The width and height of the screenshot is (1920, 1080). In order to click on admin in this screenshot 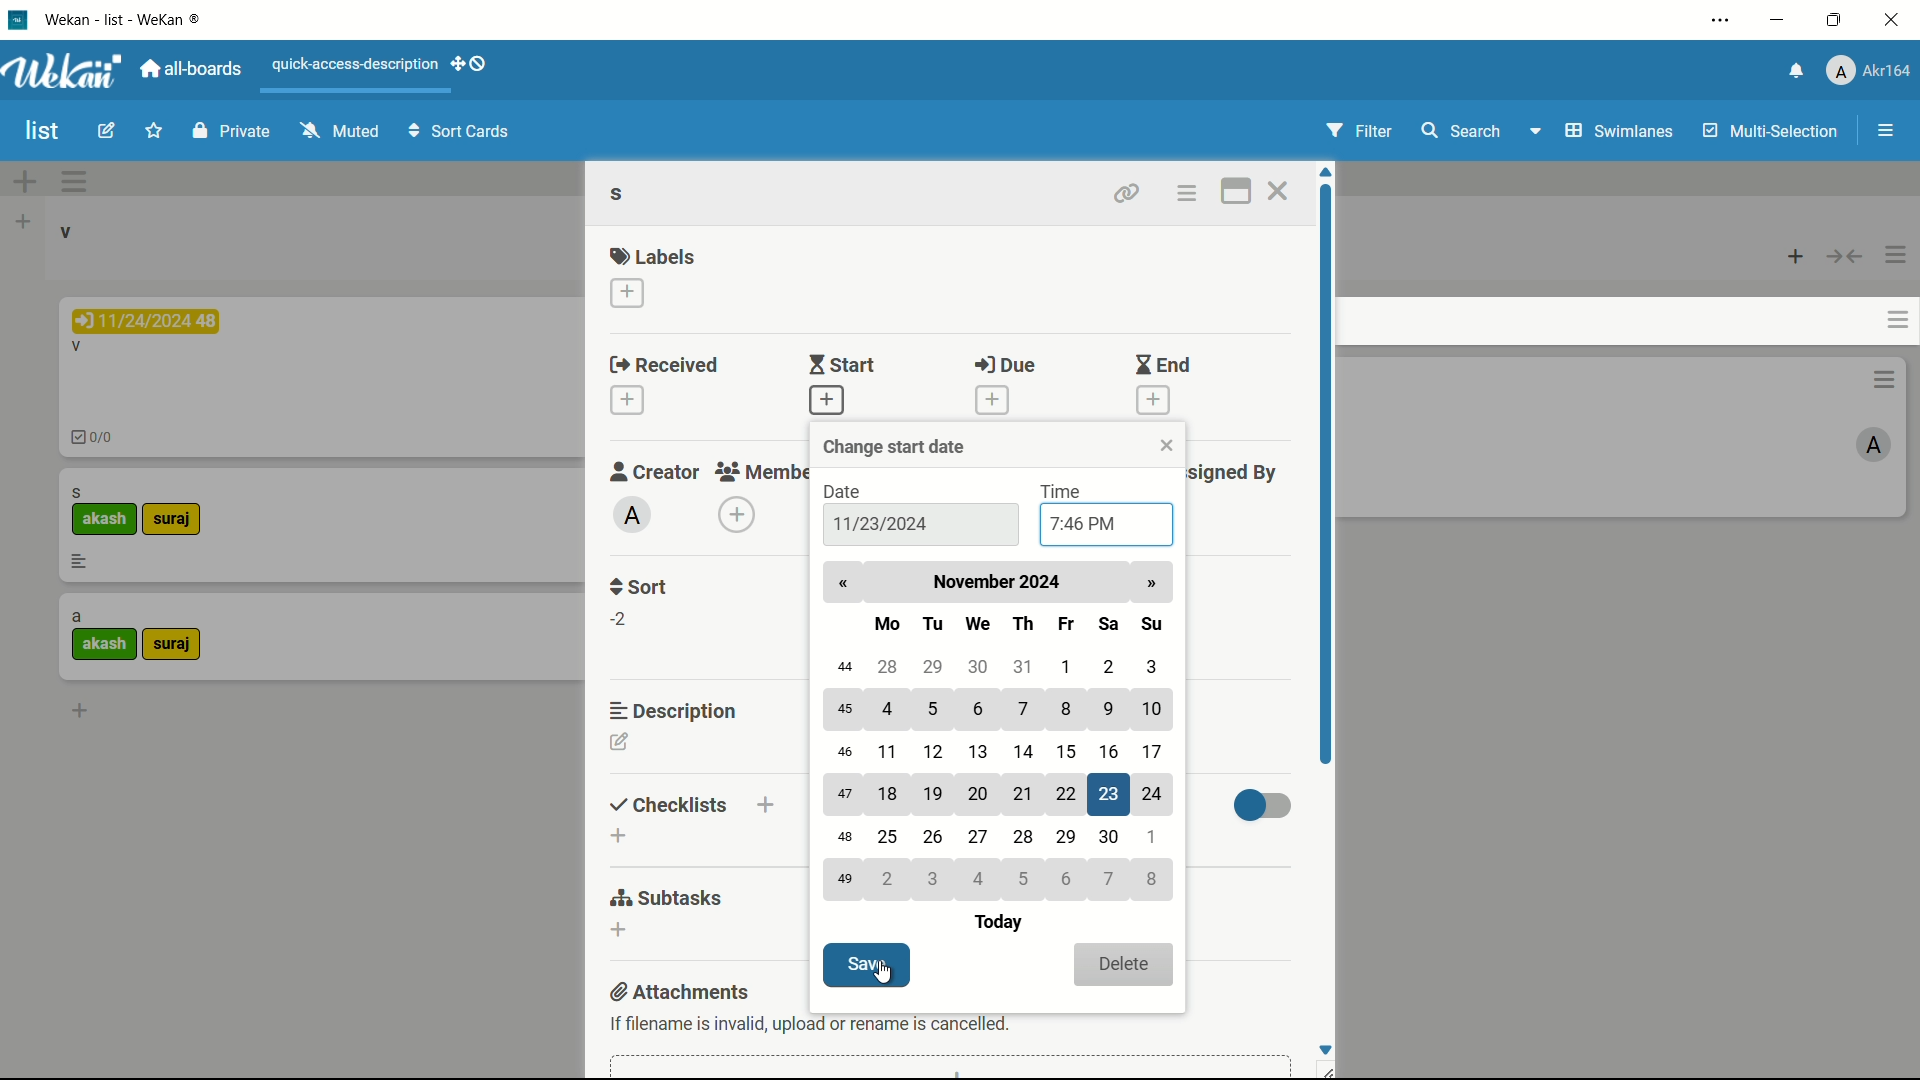, I will do `click(632, 515)`.